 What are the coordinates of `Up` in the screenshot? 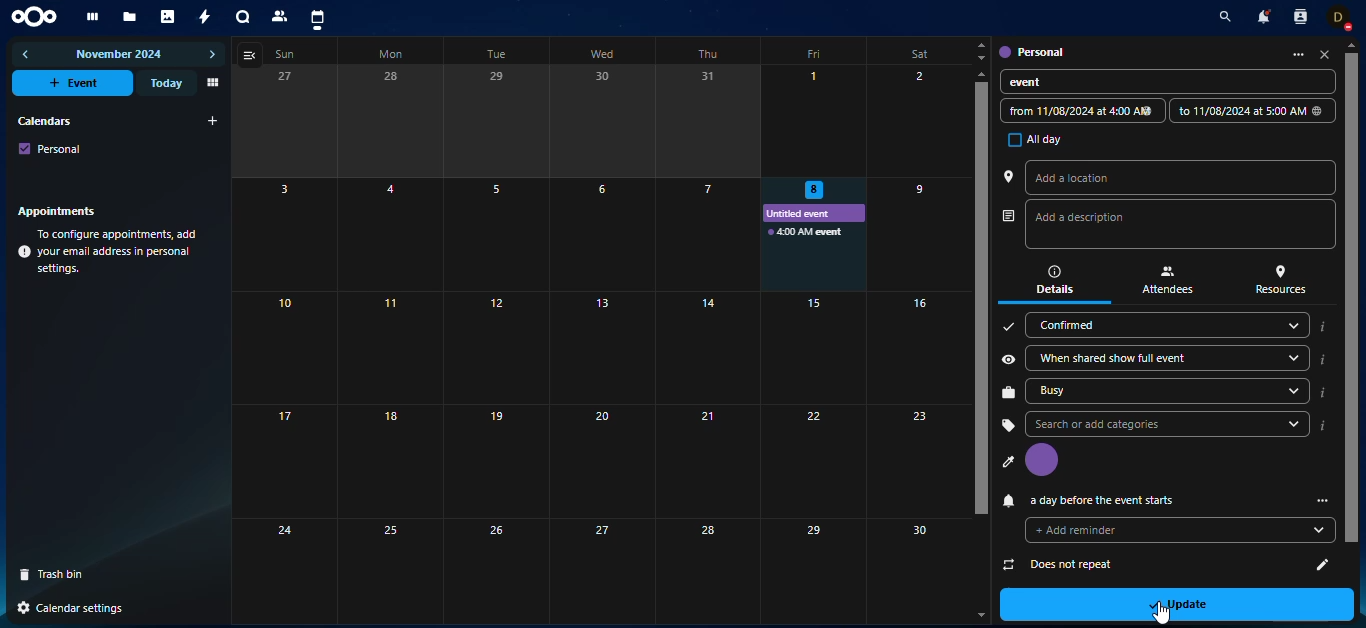 It's located at (982, 45).